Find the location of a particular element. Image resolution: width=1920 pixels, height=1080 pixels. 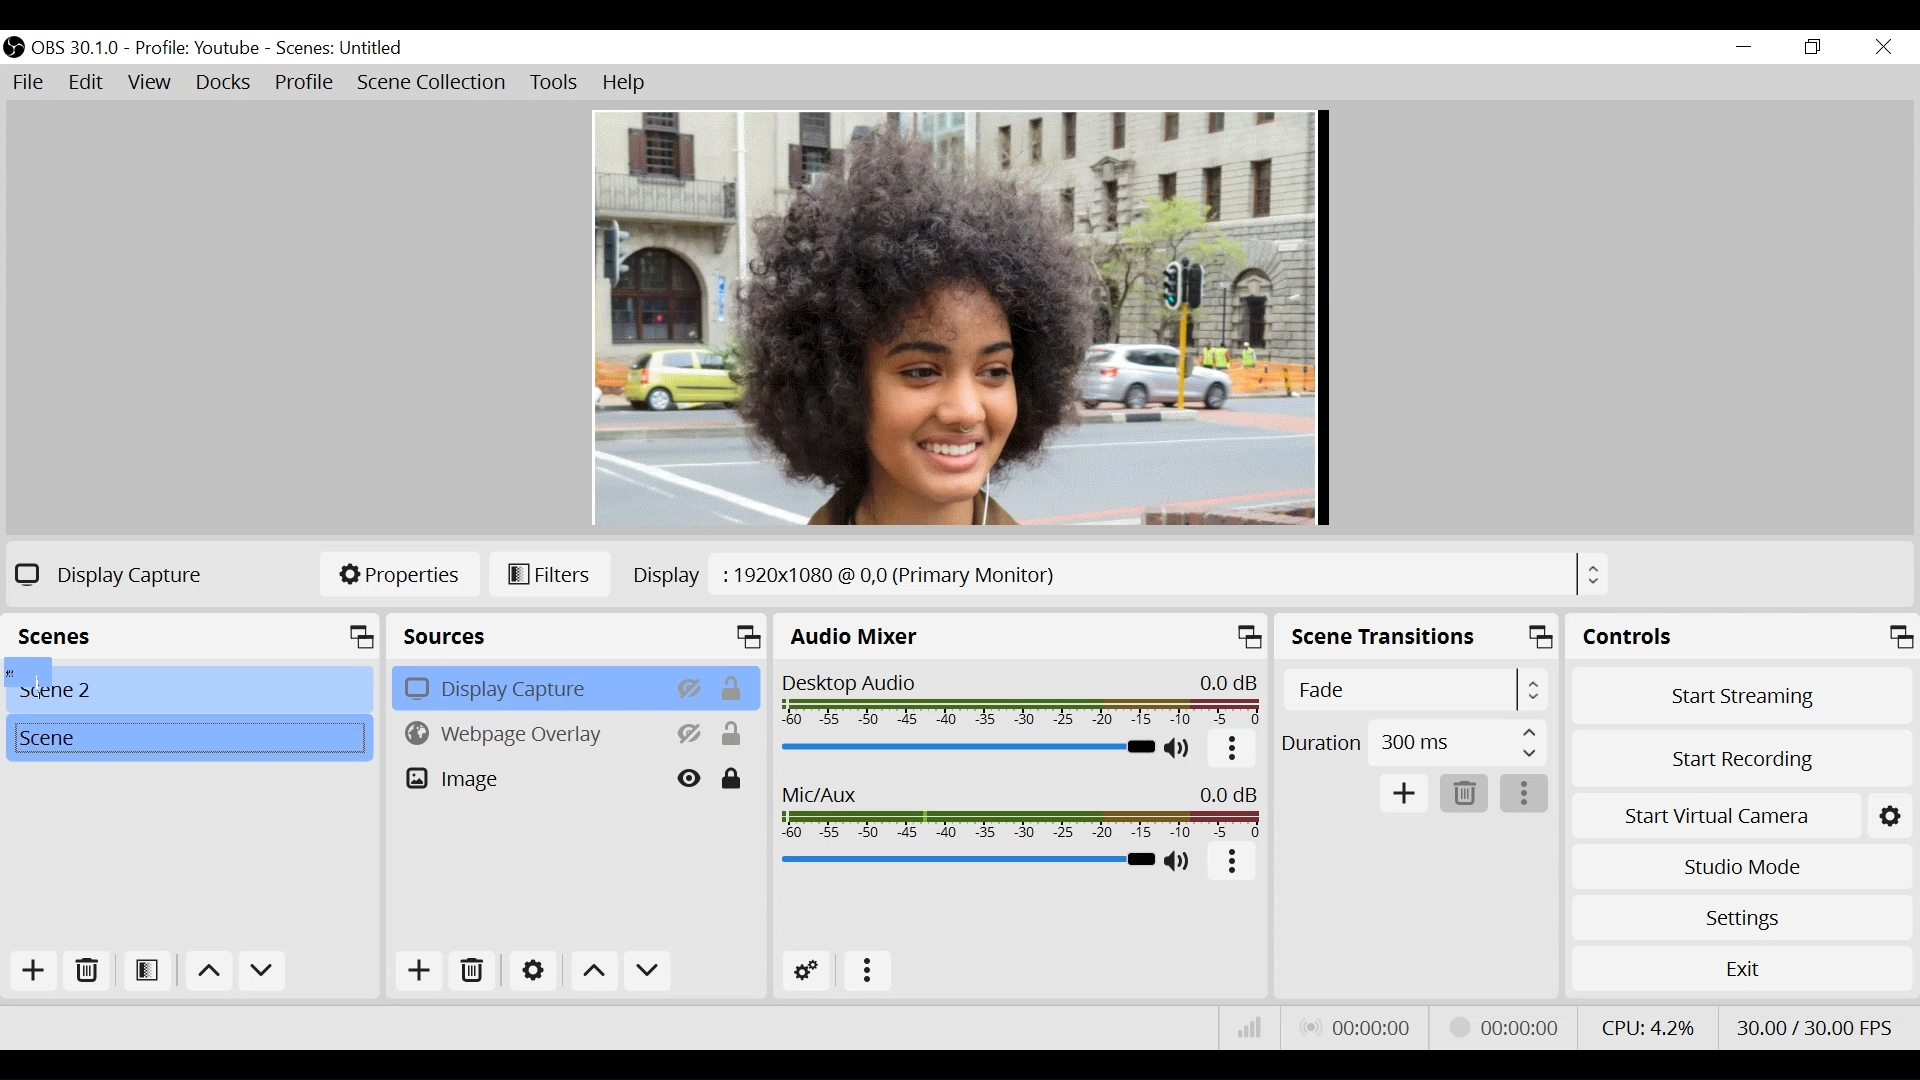

(un)lock is located at coordinates (733, 734).